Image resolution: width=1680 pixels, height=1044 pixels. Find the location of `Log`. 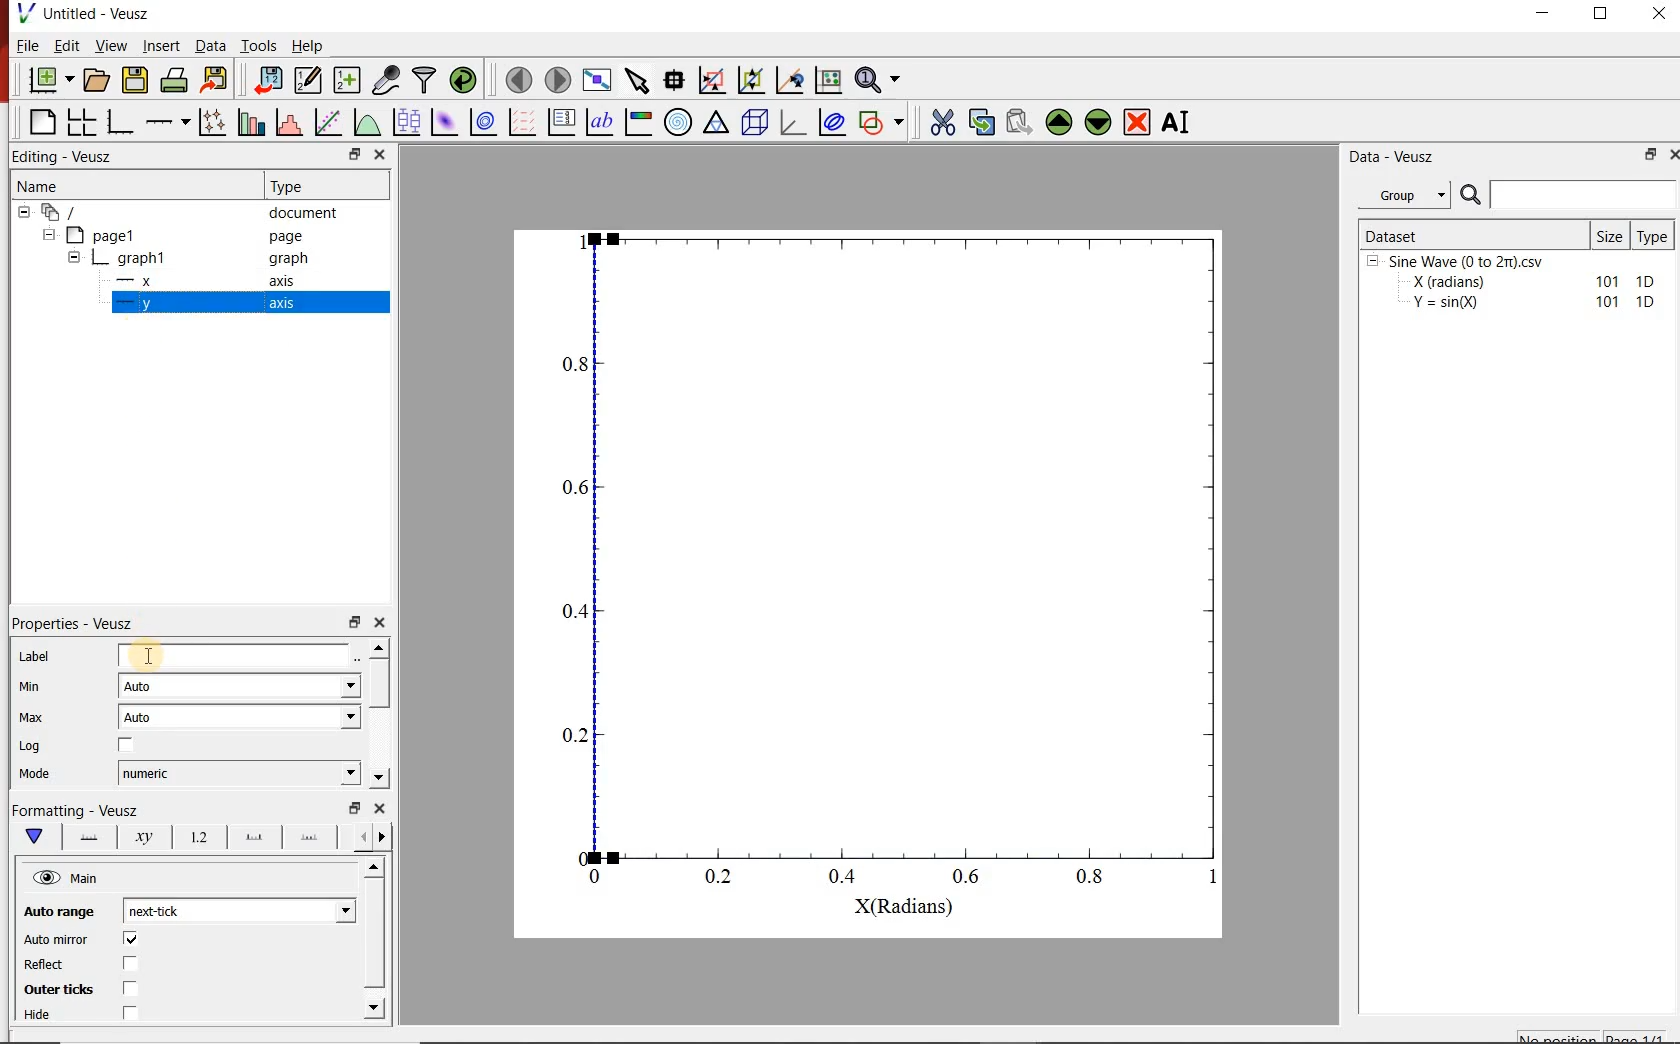

Log is located at coordinates (30, 746).